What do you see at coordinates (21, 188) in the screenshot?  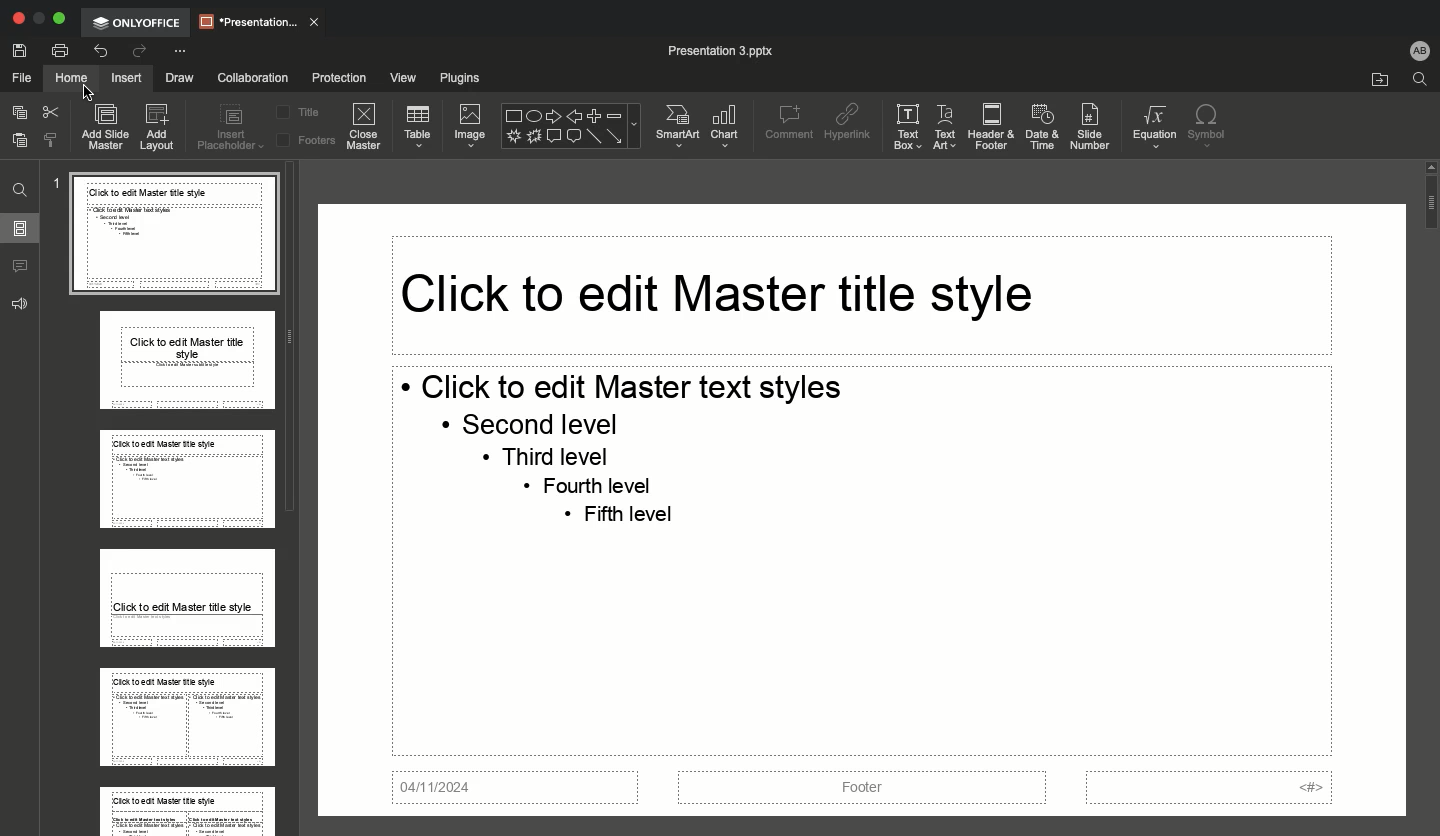 I see `Find and replace` at bounding box center [21, 188].